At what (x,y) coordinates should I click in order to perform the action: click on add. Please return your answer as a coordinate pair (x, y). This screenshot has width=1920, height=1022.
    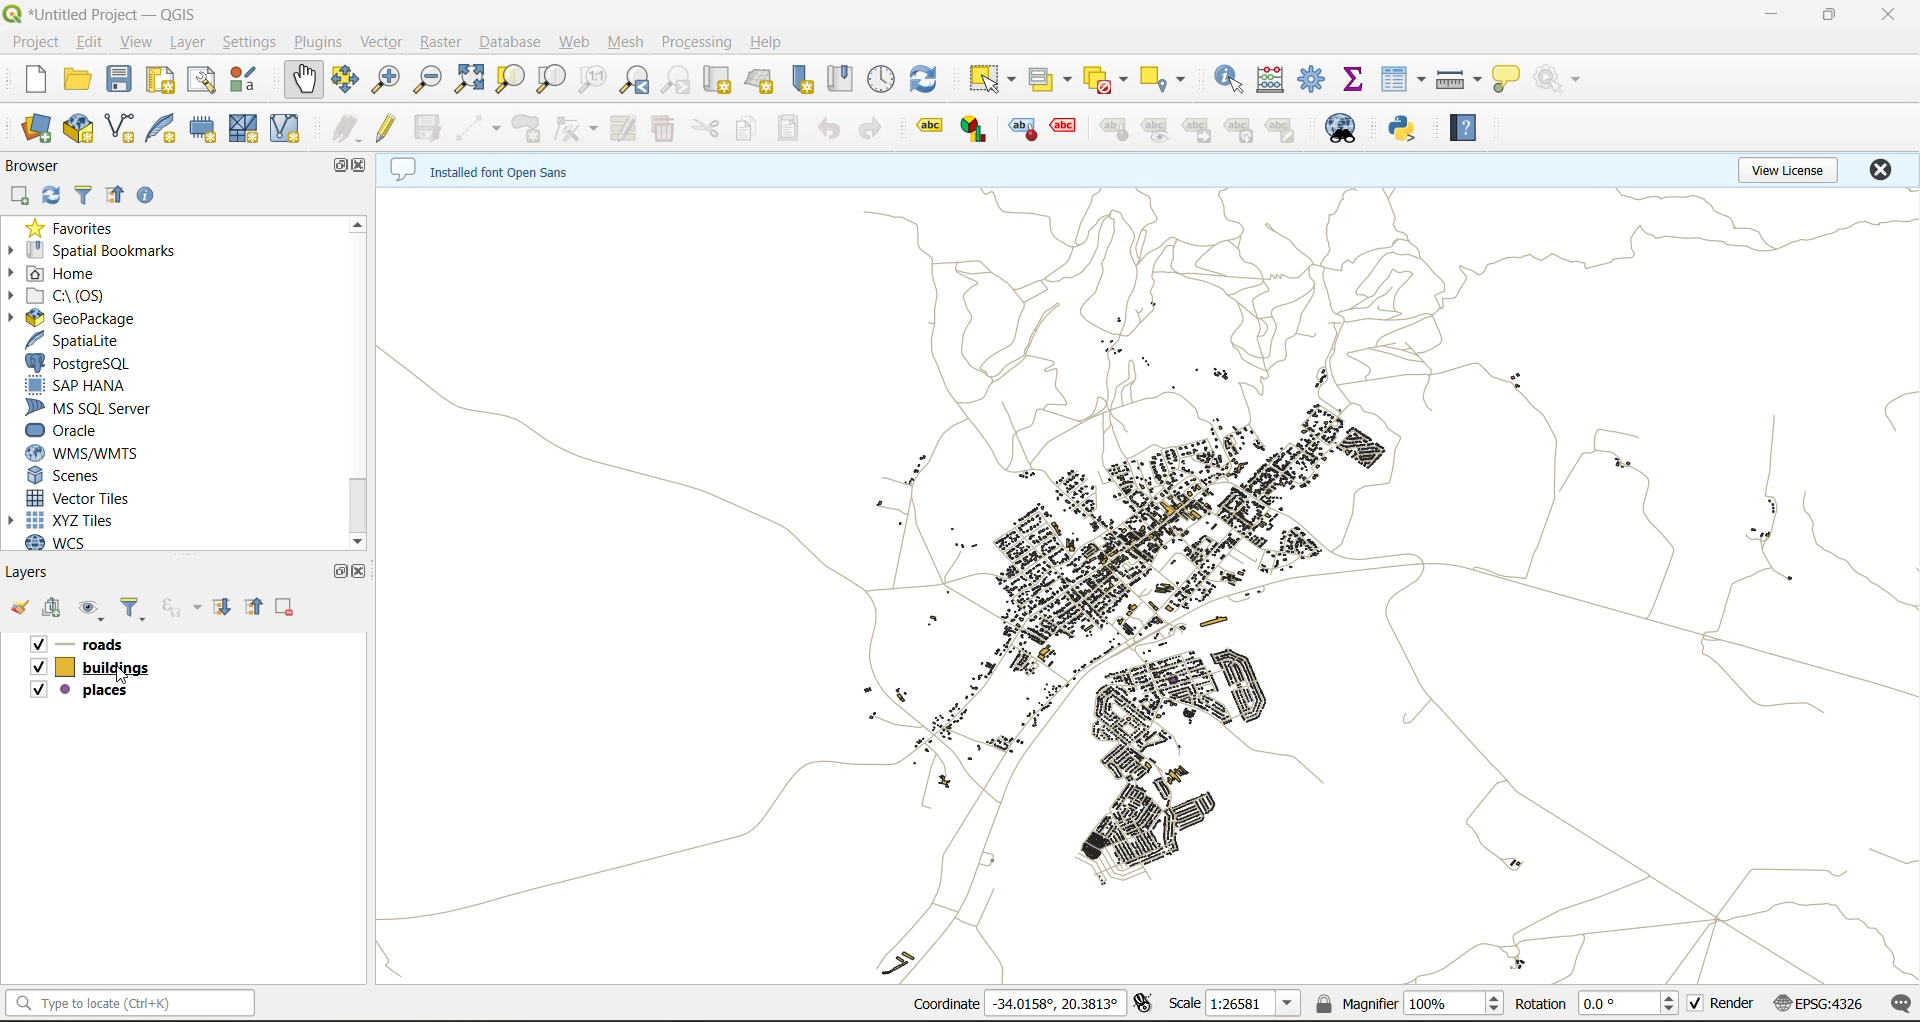
    Looking at the image, I should click on (55, 611).